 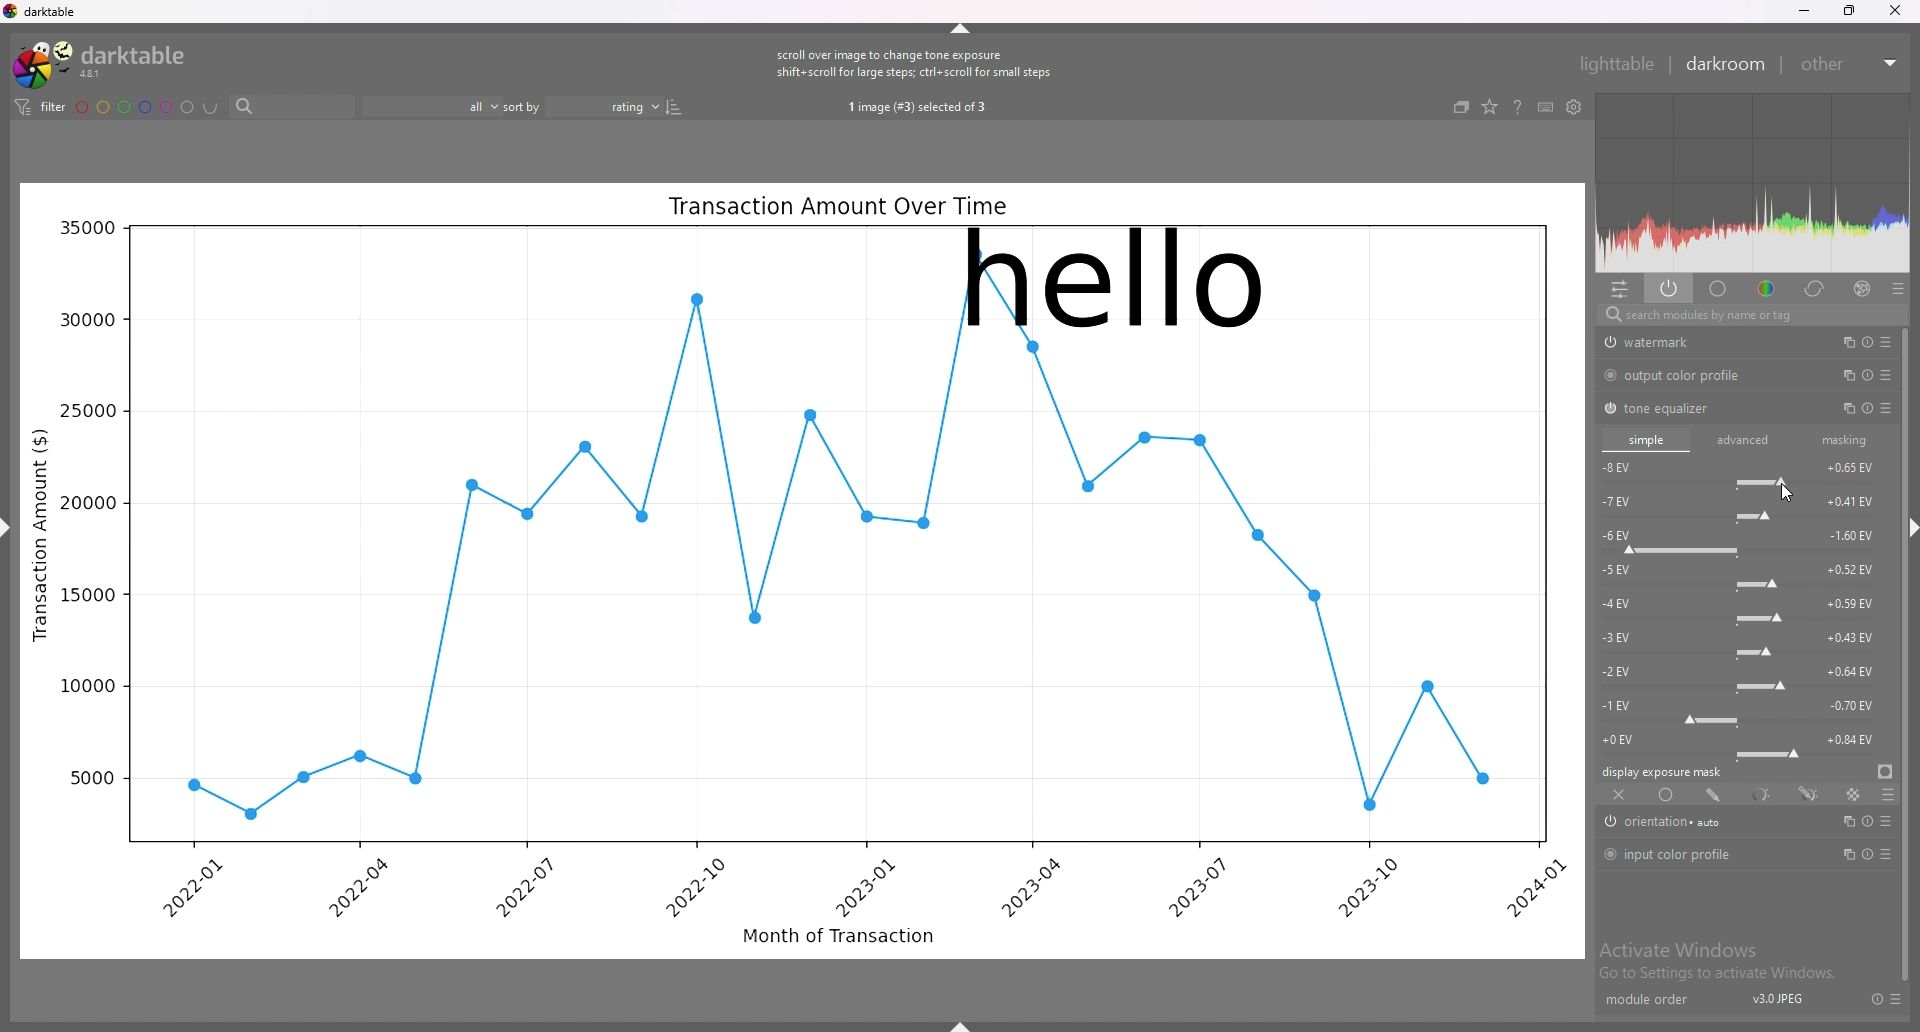 I want to click on switch off/on, so click(x=1608, y=375).